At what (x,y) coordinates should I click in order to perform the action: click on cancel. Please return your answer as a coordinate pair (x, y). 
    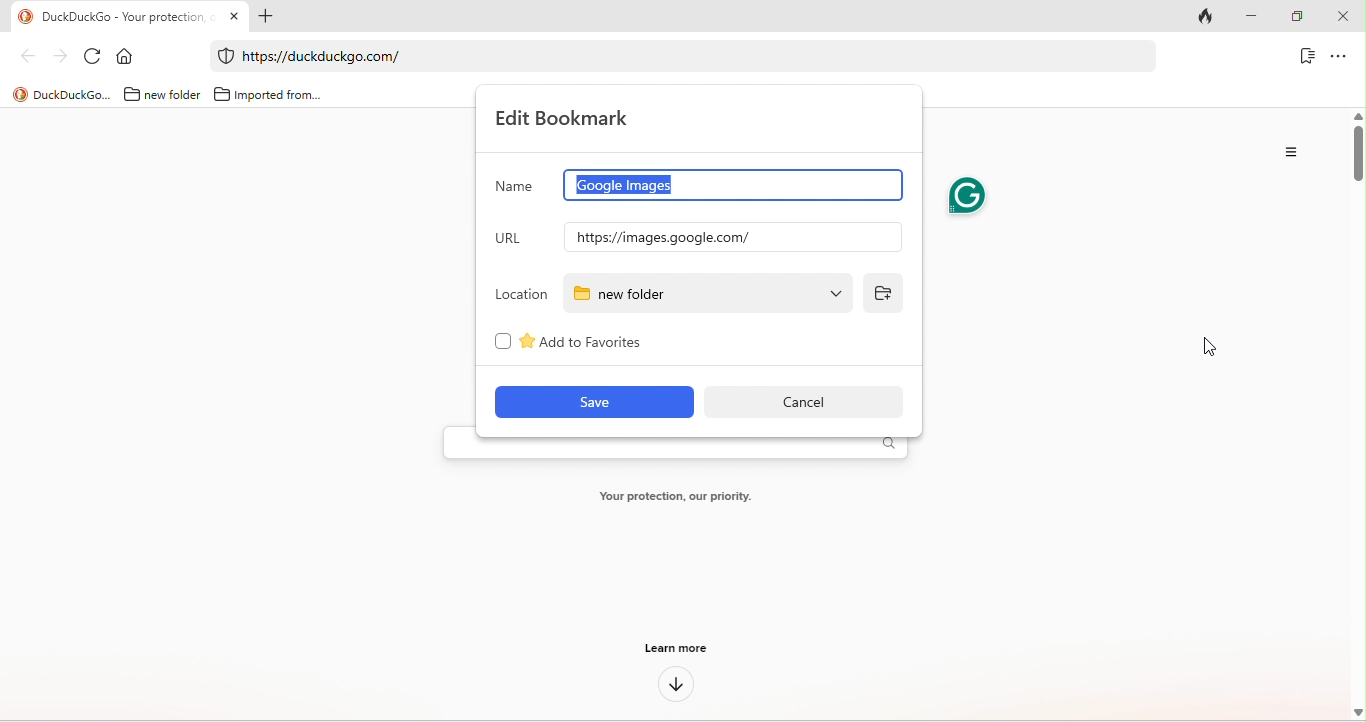
    Looking at the image, I should click on (801, 402).